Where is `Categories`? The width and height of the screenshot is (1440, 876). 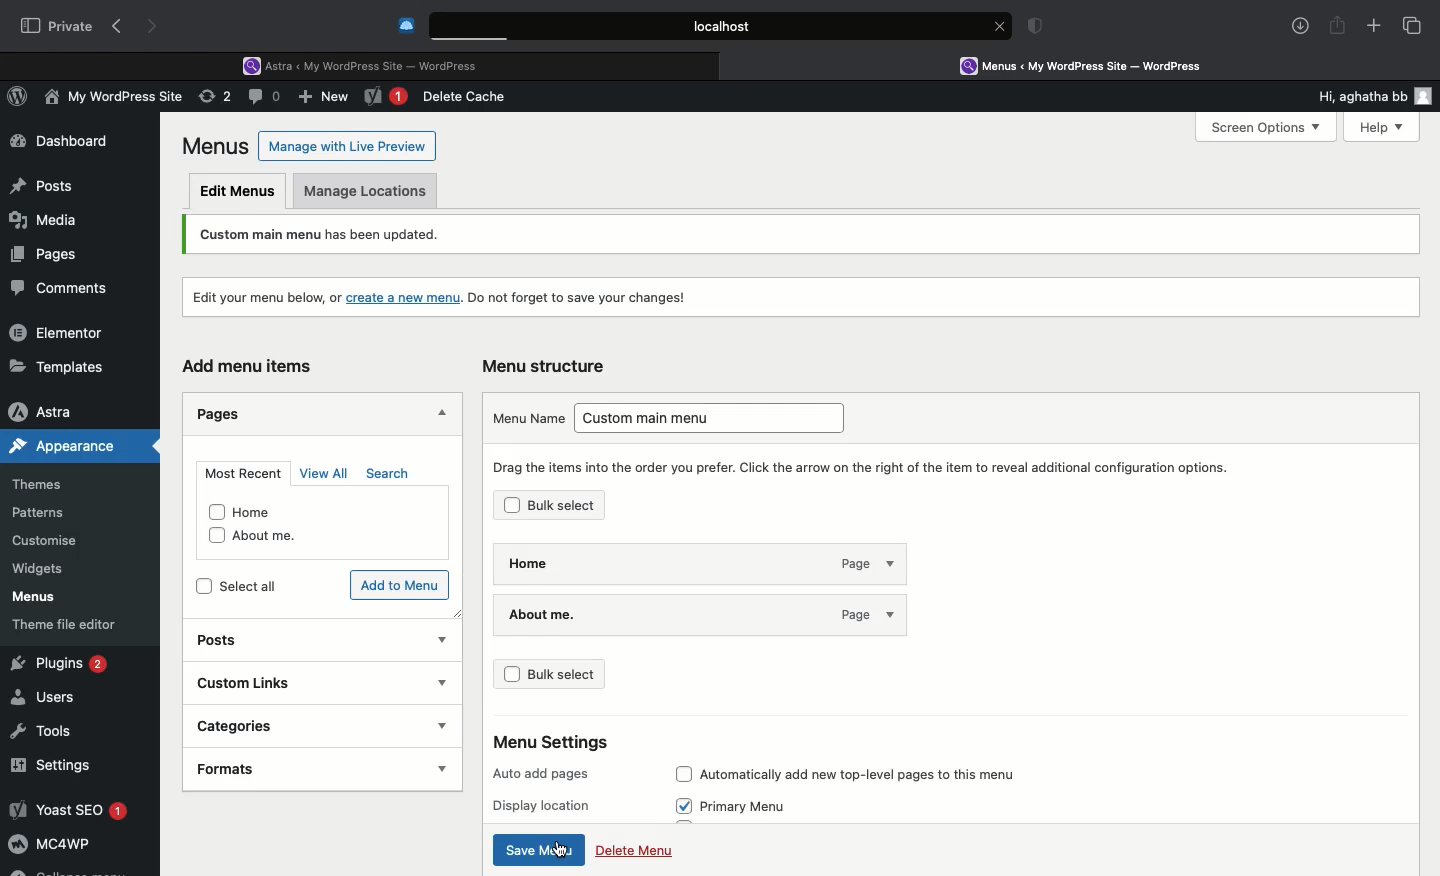
Categories is located at coordinates (254, 726).